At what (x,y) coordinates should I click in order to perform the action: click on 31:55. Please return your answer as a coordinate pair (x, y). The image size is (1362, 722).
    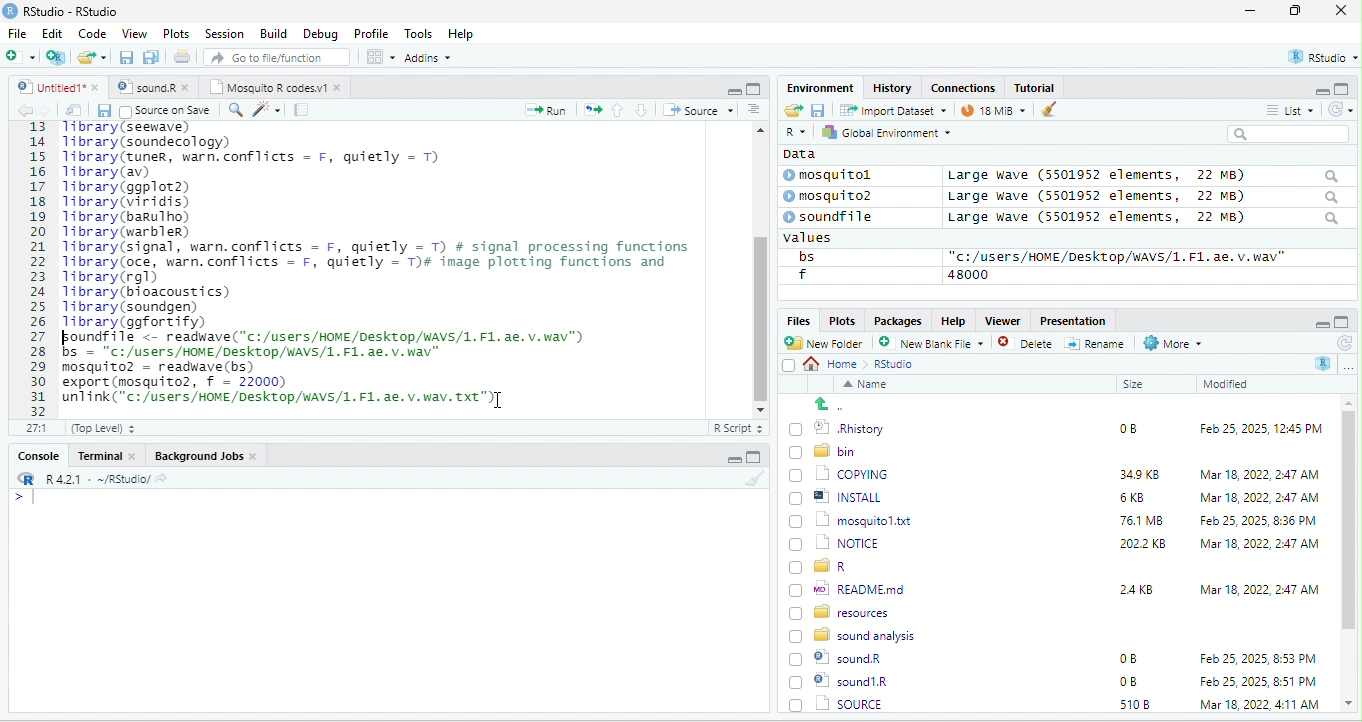
    Looking at the image, I should click on (34, 428).